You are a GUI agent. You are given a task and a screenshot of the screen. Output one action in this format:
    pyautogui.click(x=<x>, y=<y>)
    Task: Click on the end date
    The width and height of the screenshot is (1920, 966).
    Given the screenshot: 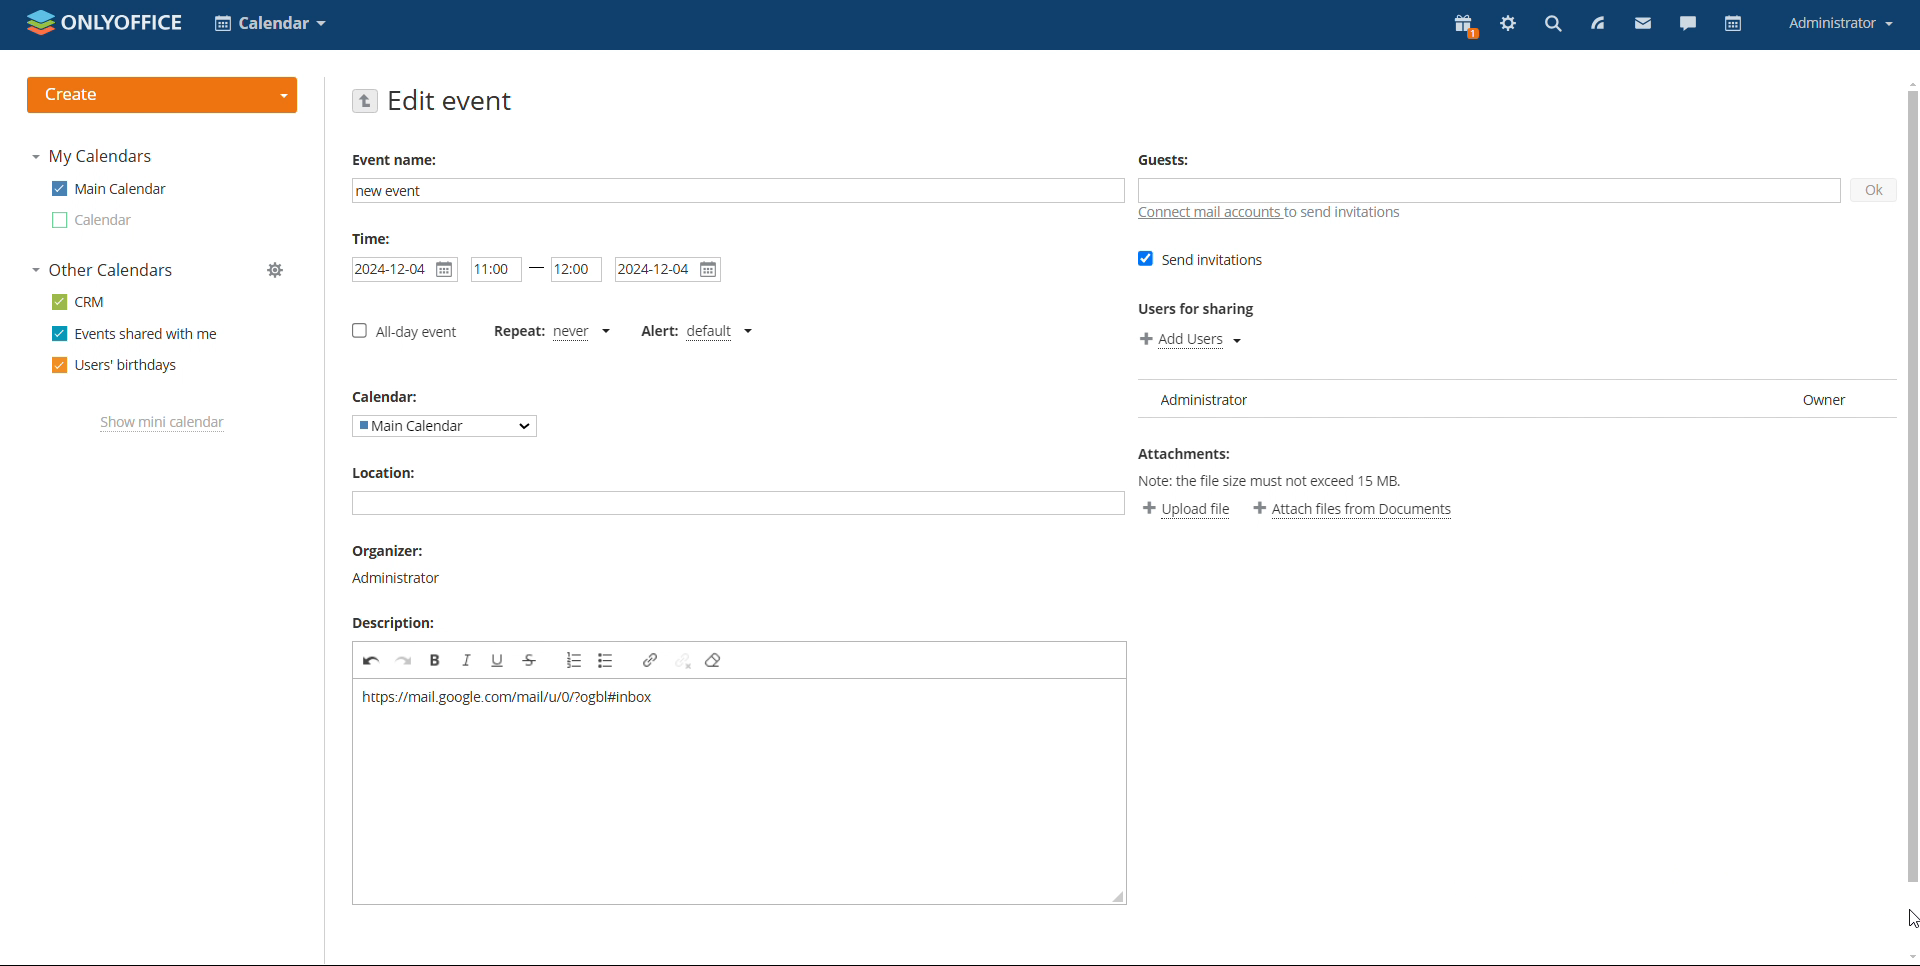 What is the action you would take?
    pyautogui.click(x=669, y=270)
    